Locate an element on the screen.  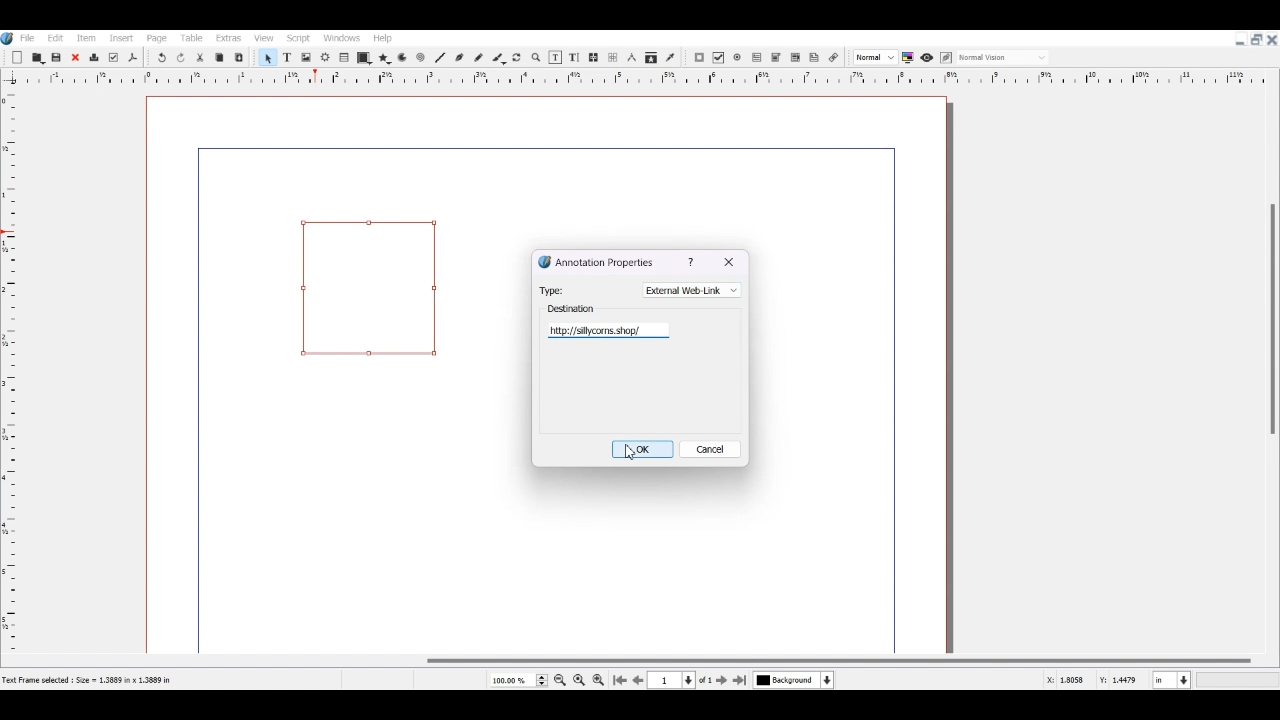
Close is located at coordinates (1272, 39).